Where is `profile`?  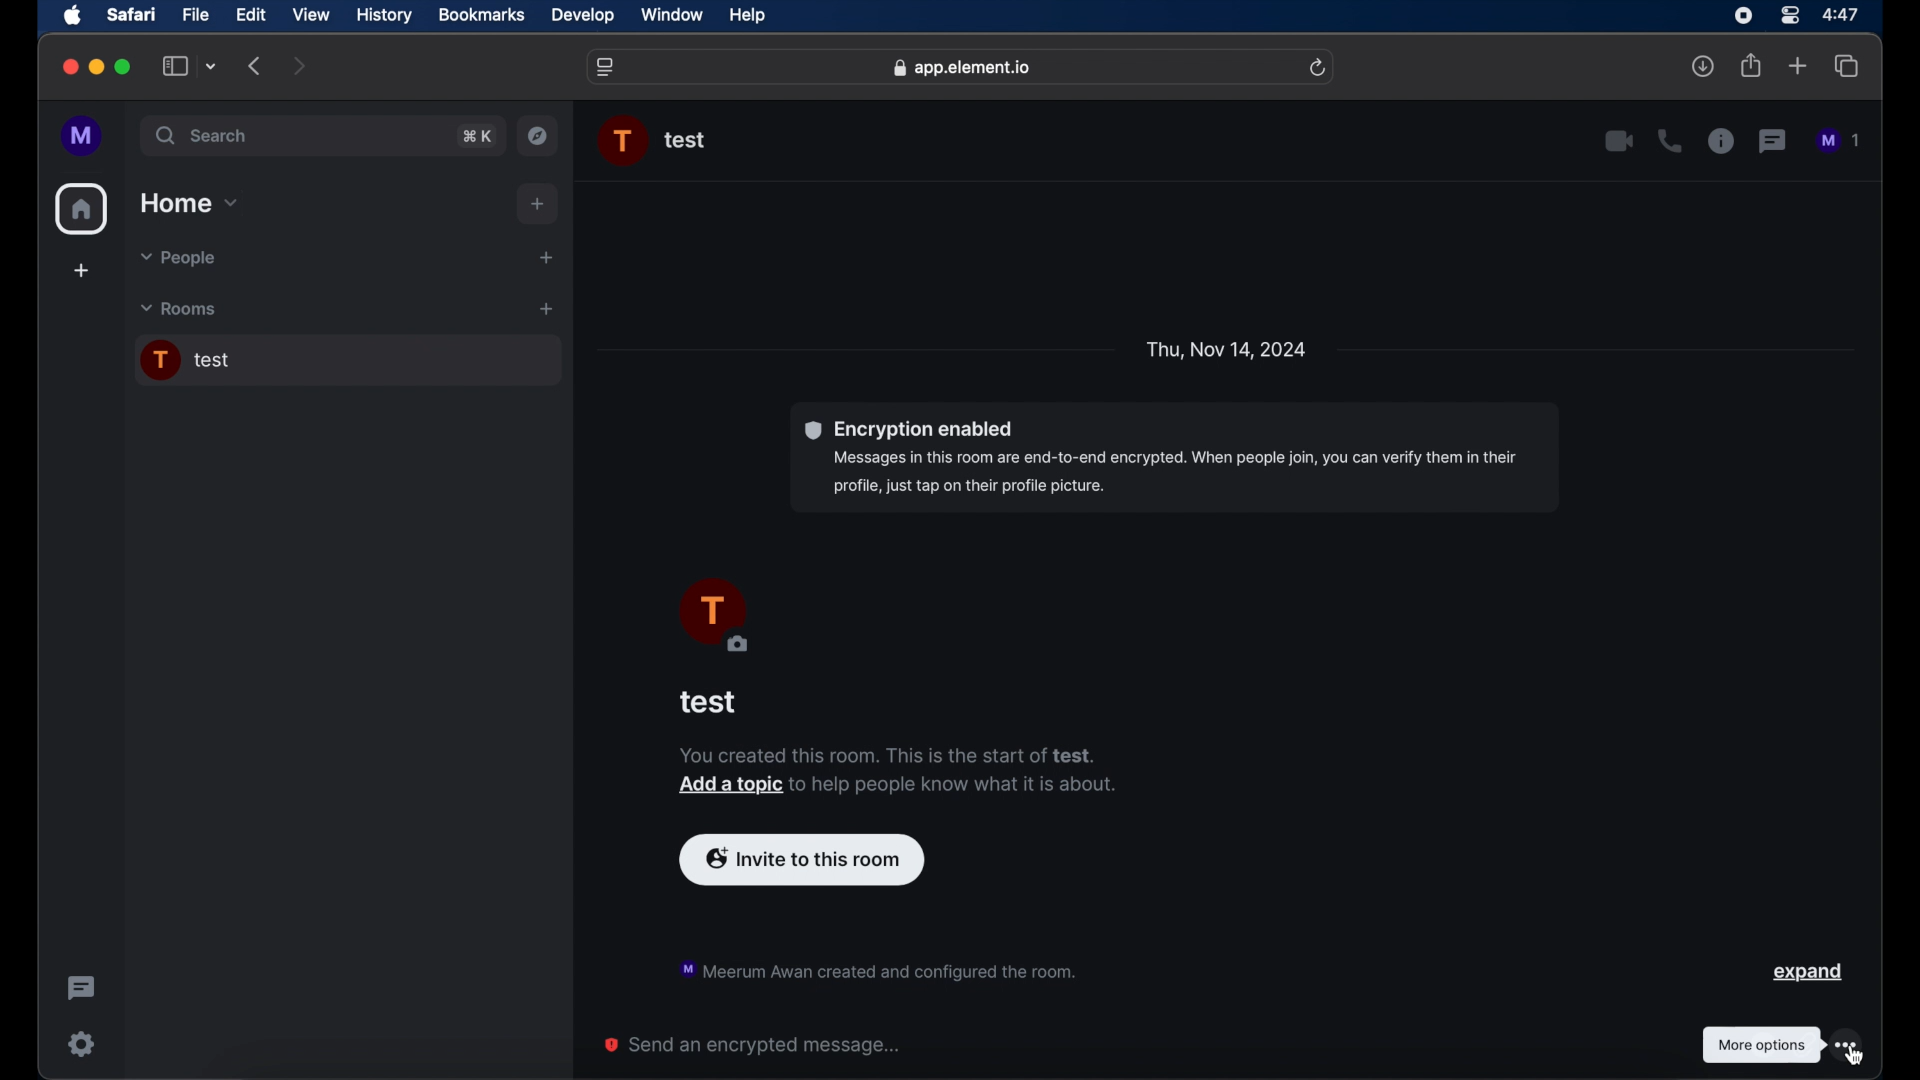
profile is located at coordinates (83, 136).